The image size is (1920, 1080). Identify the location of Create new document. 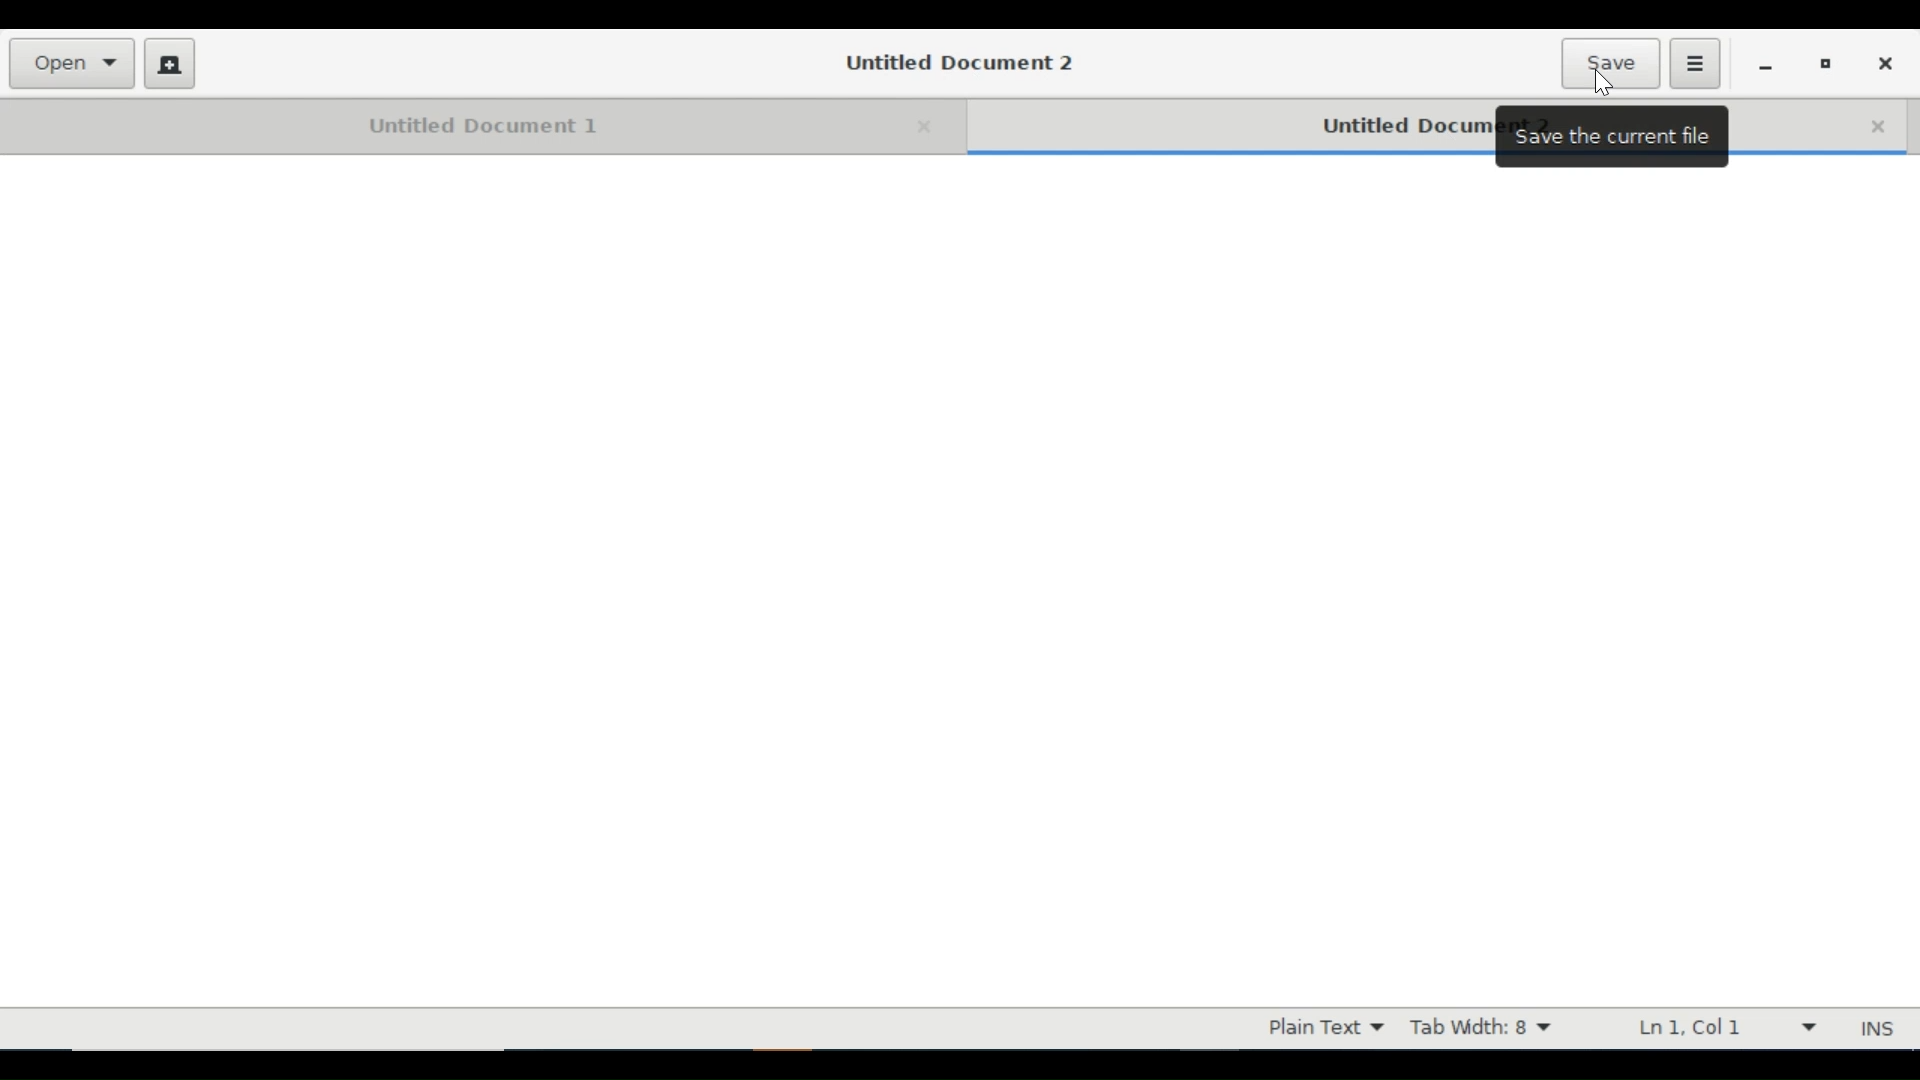
(169, 62).